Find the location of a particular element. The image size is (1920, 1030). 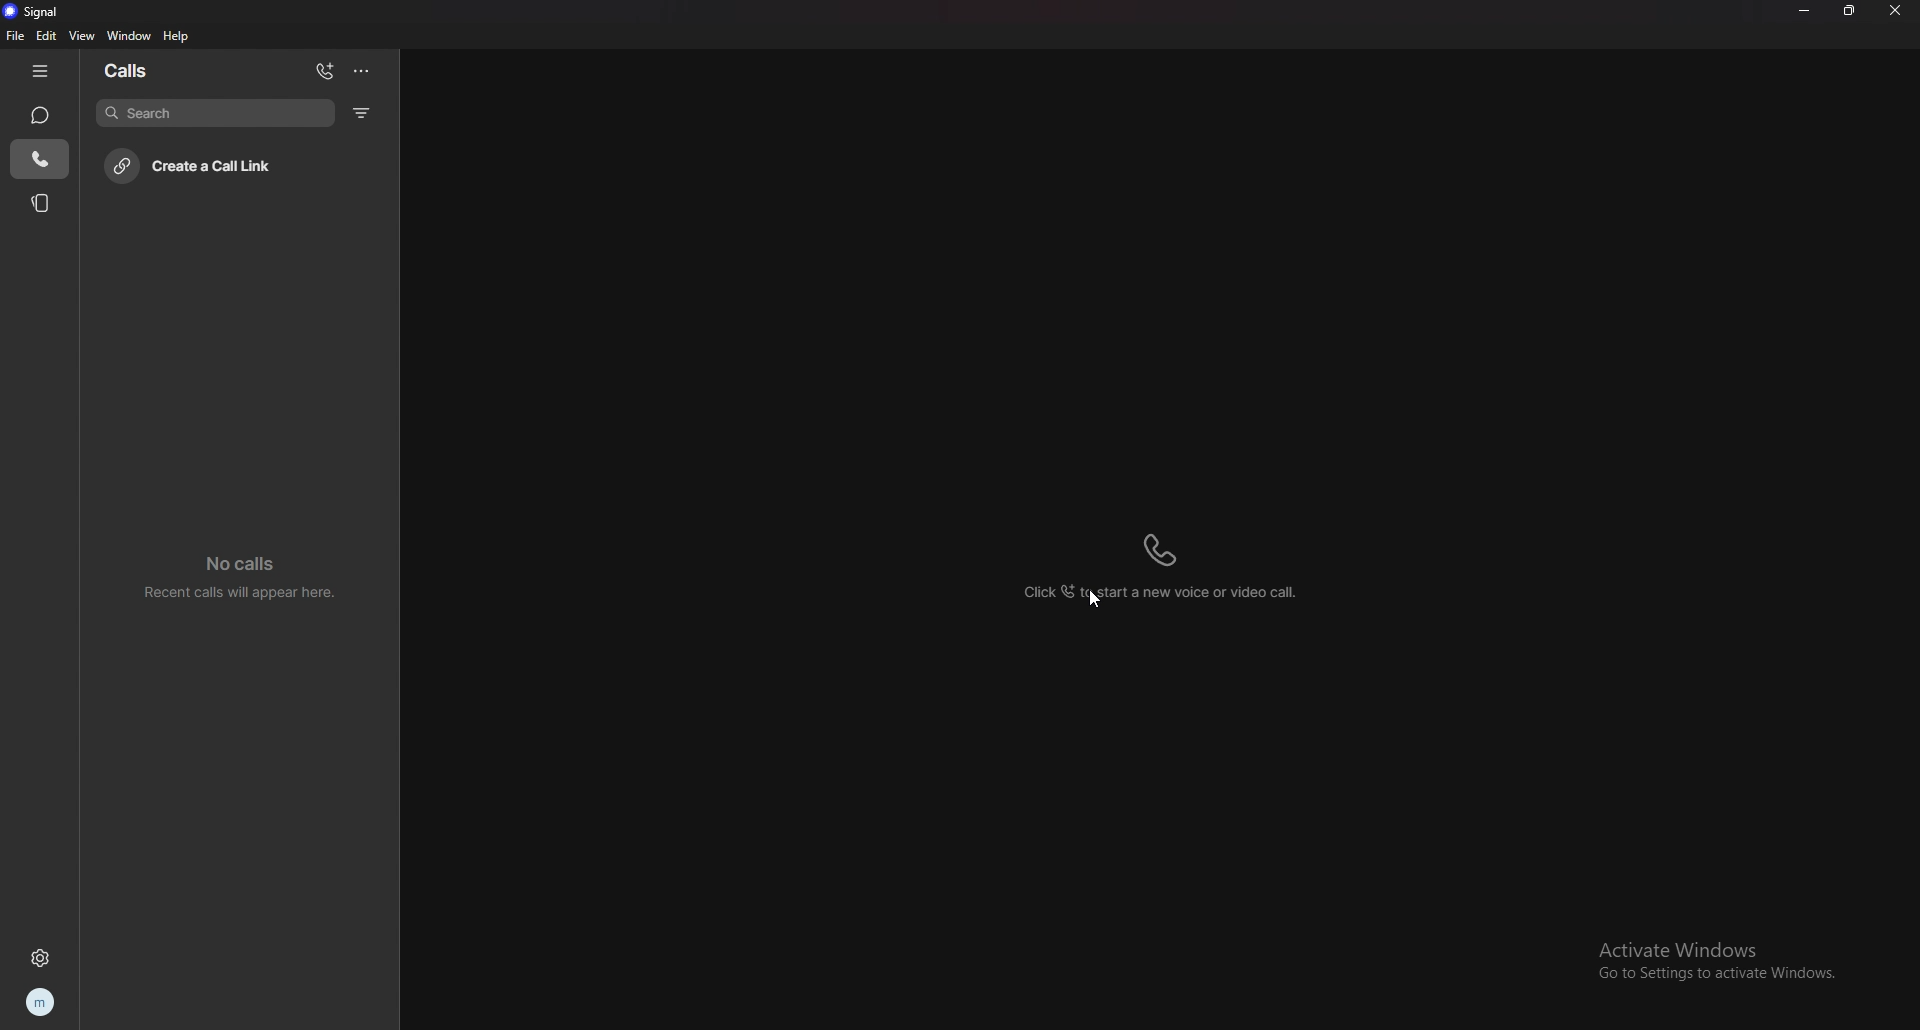

filter is located at coordinates (366, 112).